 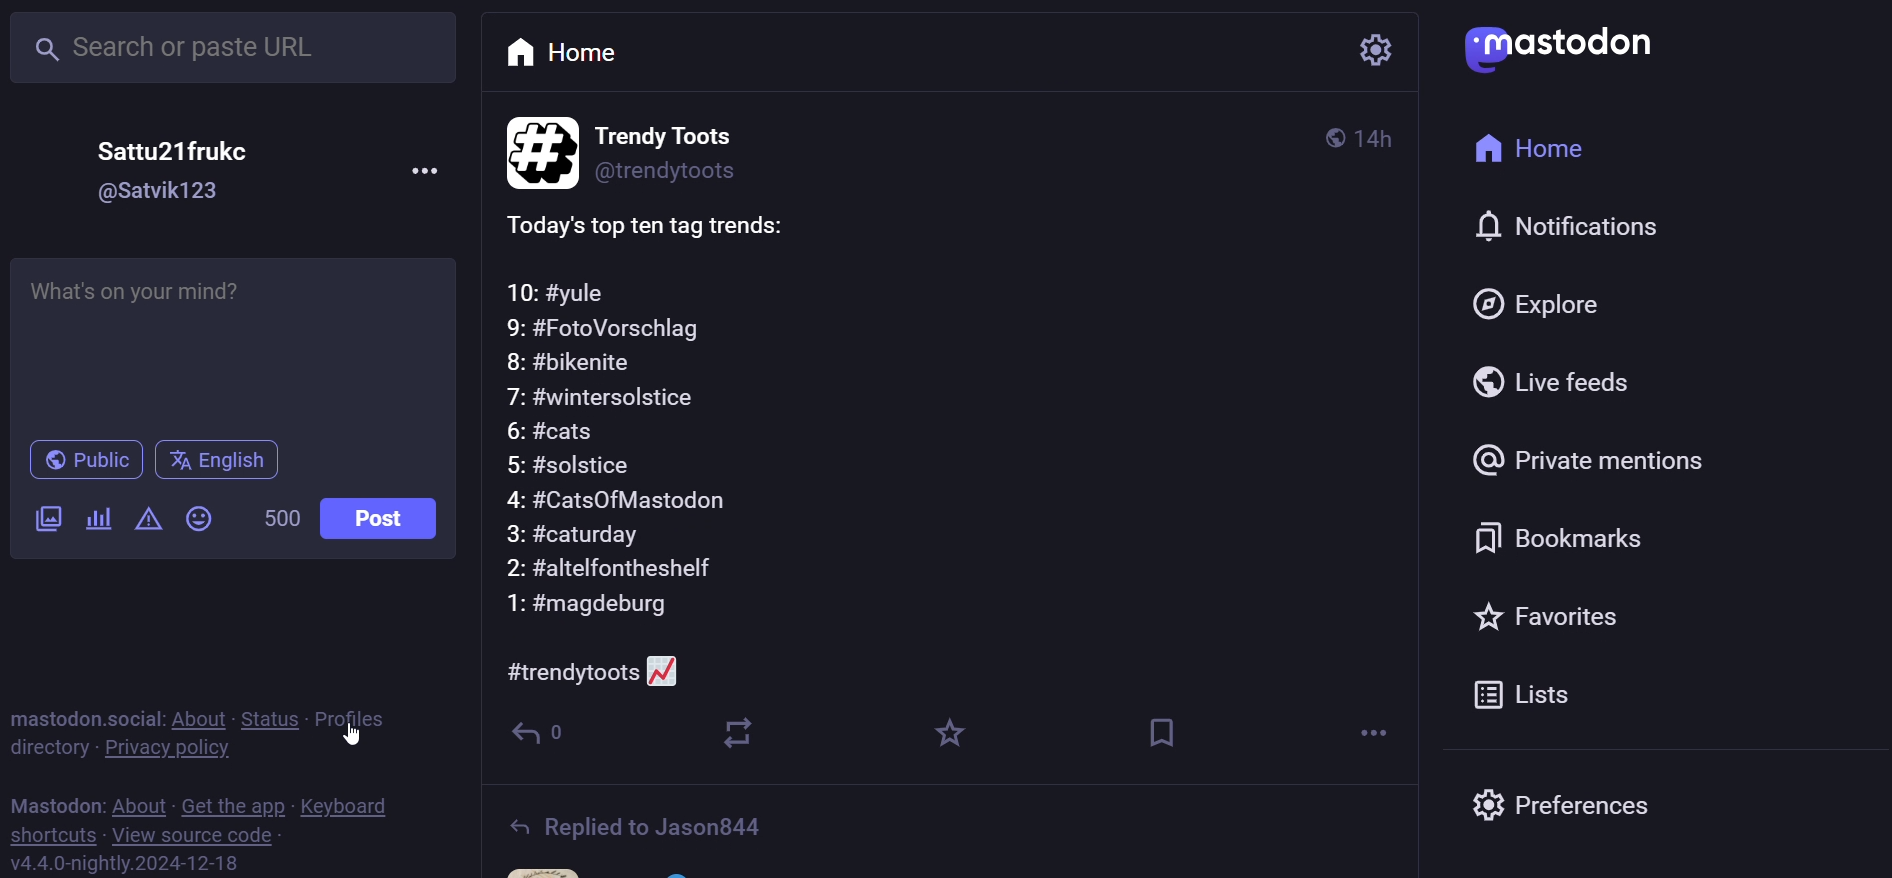 I want to click on 500, so click(x=280, y=517).